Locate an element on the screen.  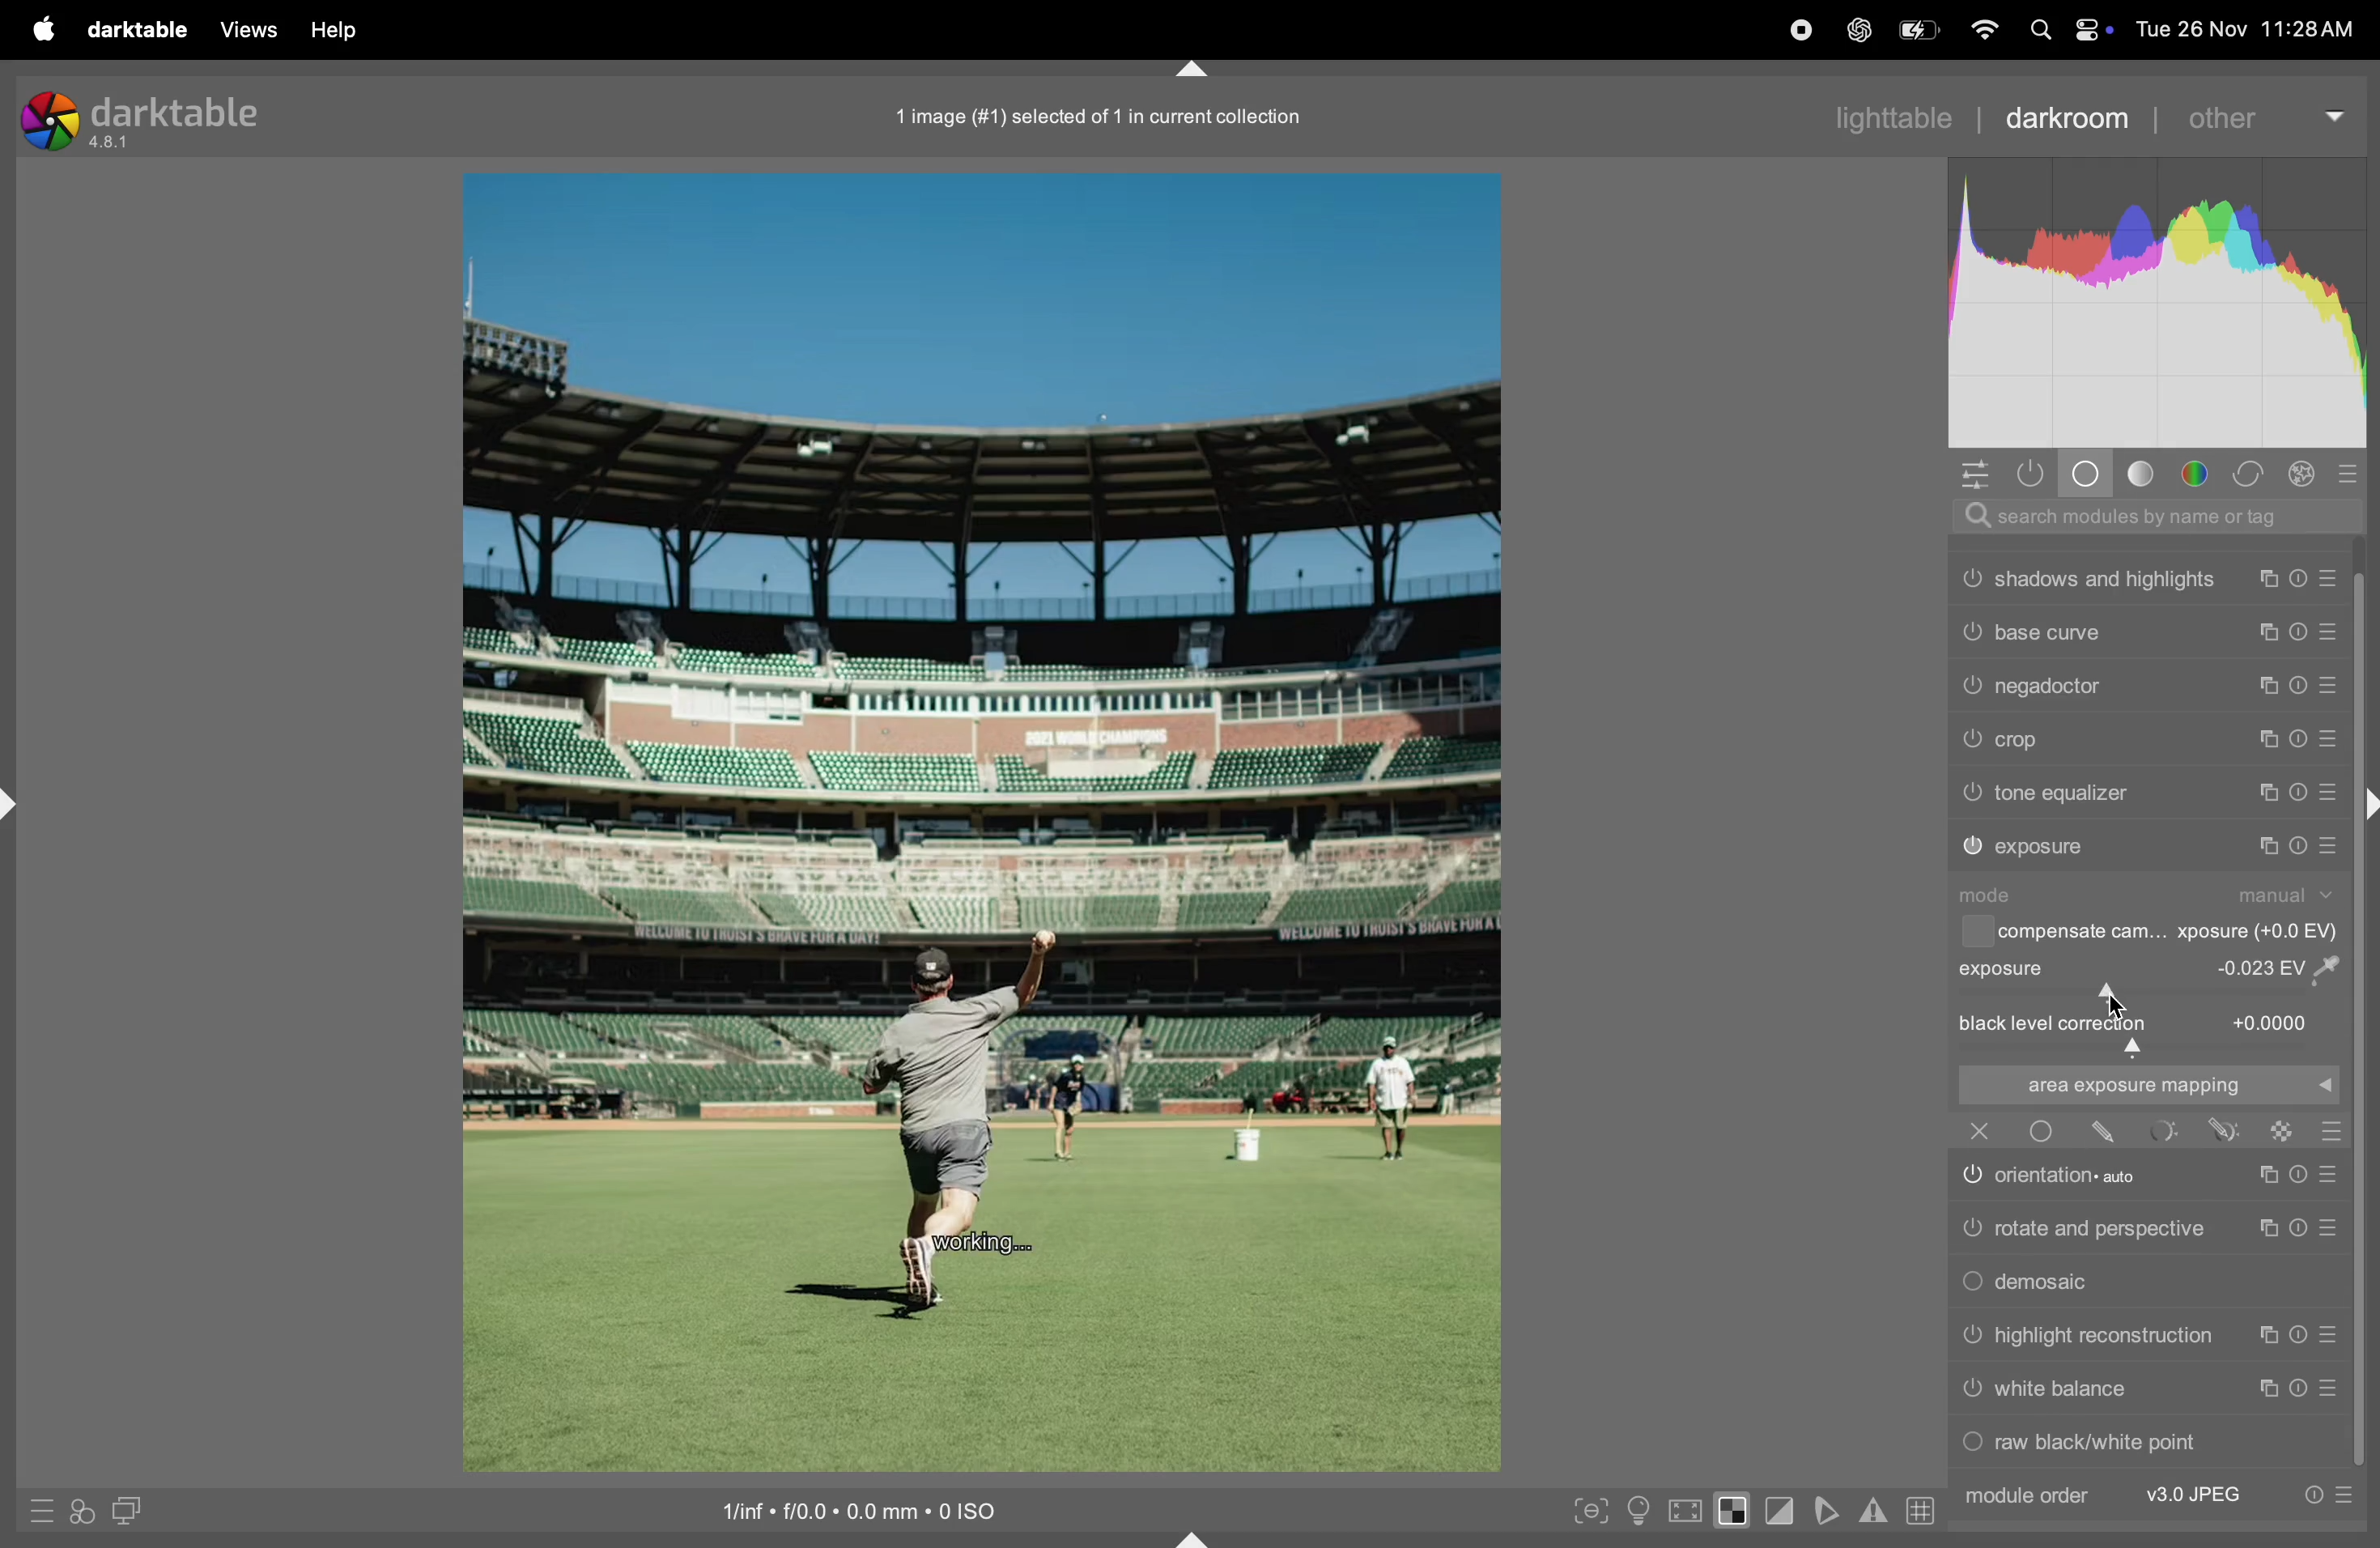
darkroom is located at coordinates (2062, 116).